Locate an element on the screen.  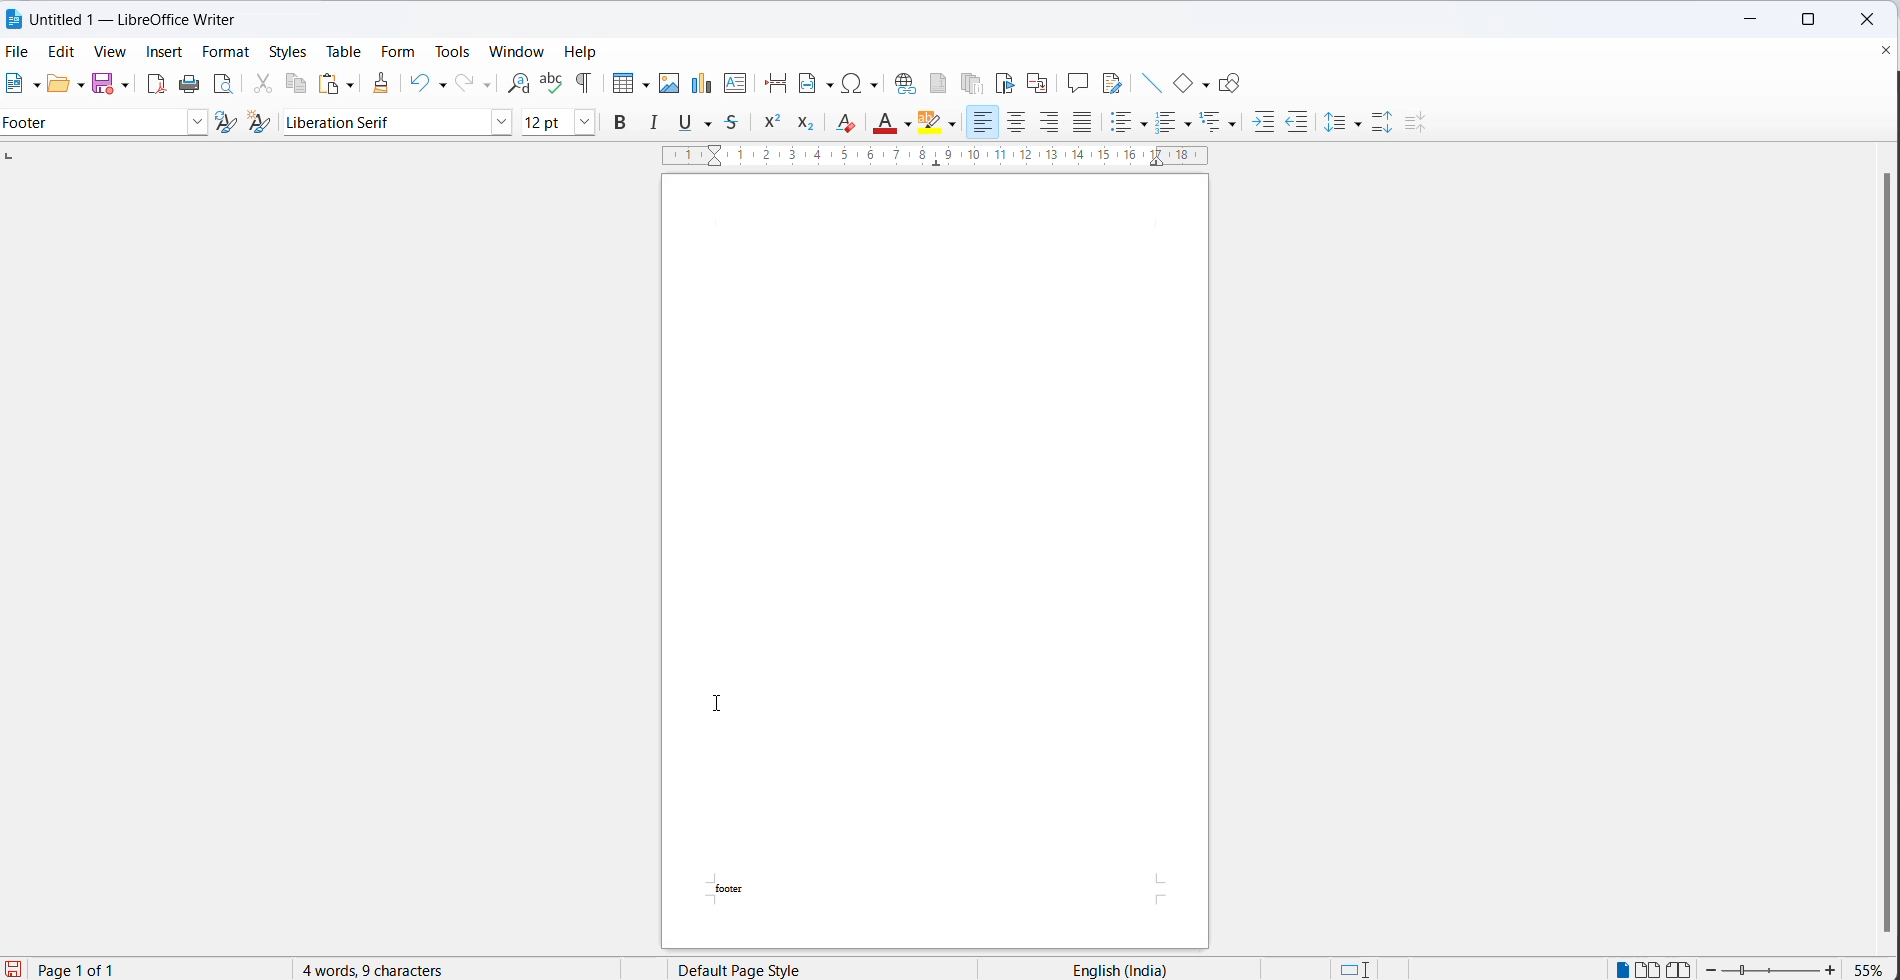
select outline format is located at coordinates (1220, 124).